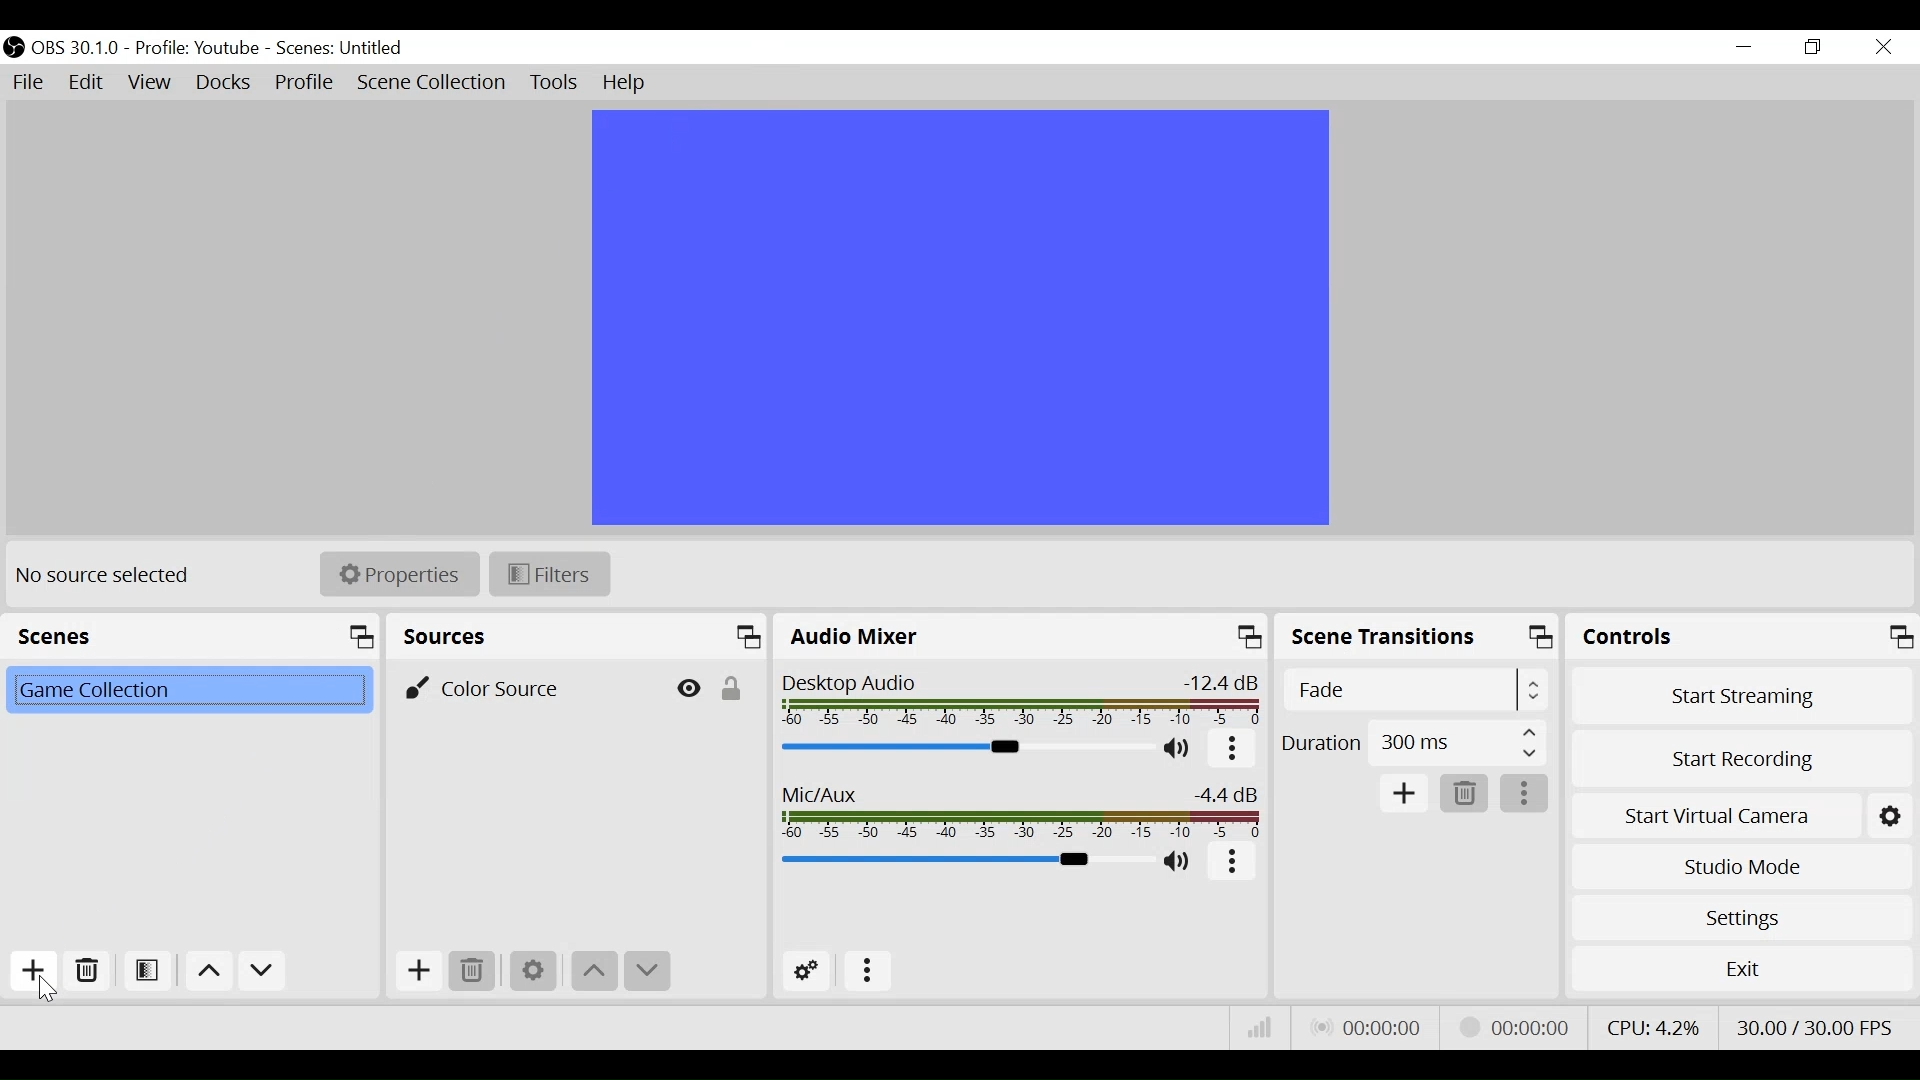 The height and width of the screenshot is (1080, 1920). Describe the element at coordinates (1743, 47) in the screenshot. I see `minimize` at that location.